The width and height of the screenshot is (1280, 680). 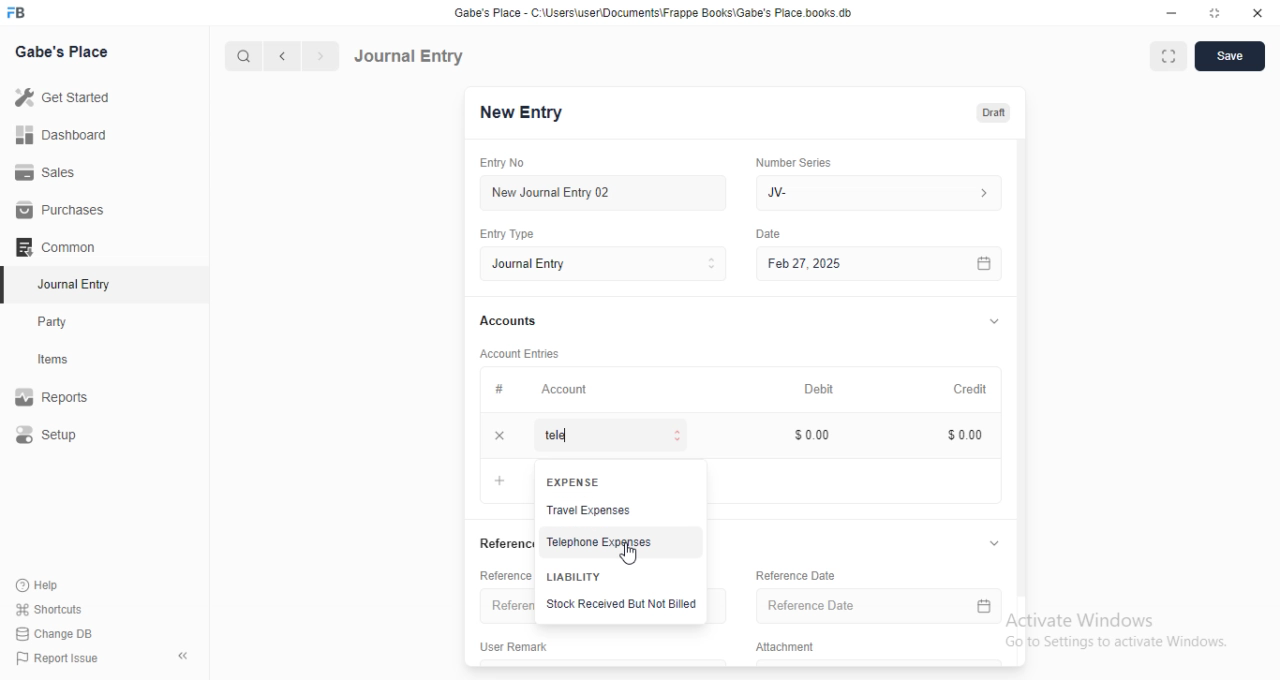 What do you see at coordinates (54, 322) in the screenshot?
I see `Party` at bounding box center [54, 322].